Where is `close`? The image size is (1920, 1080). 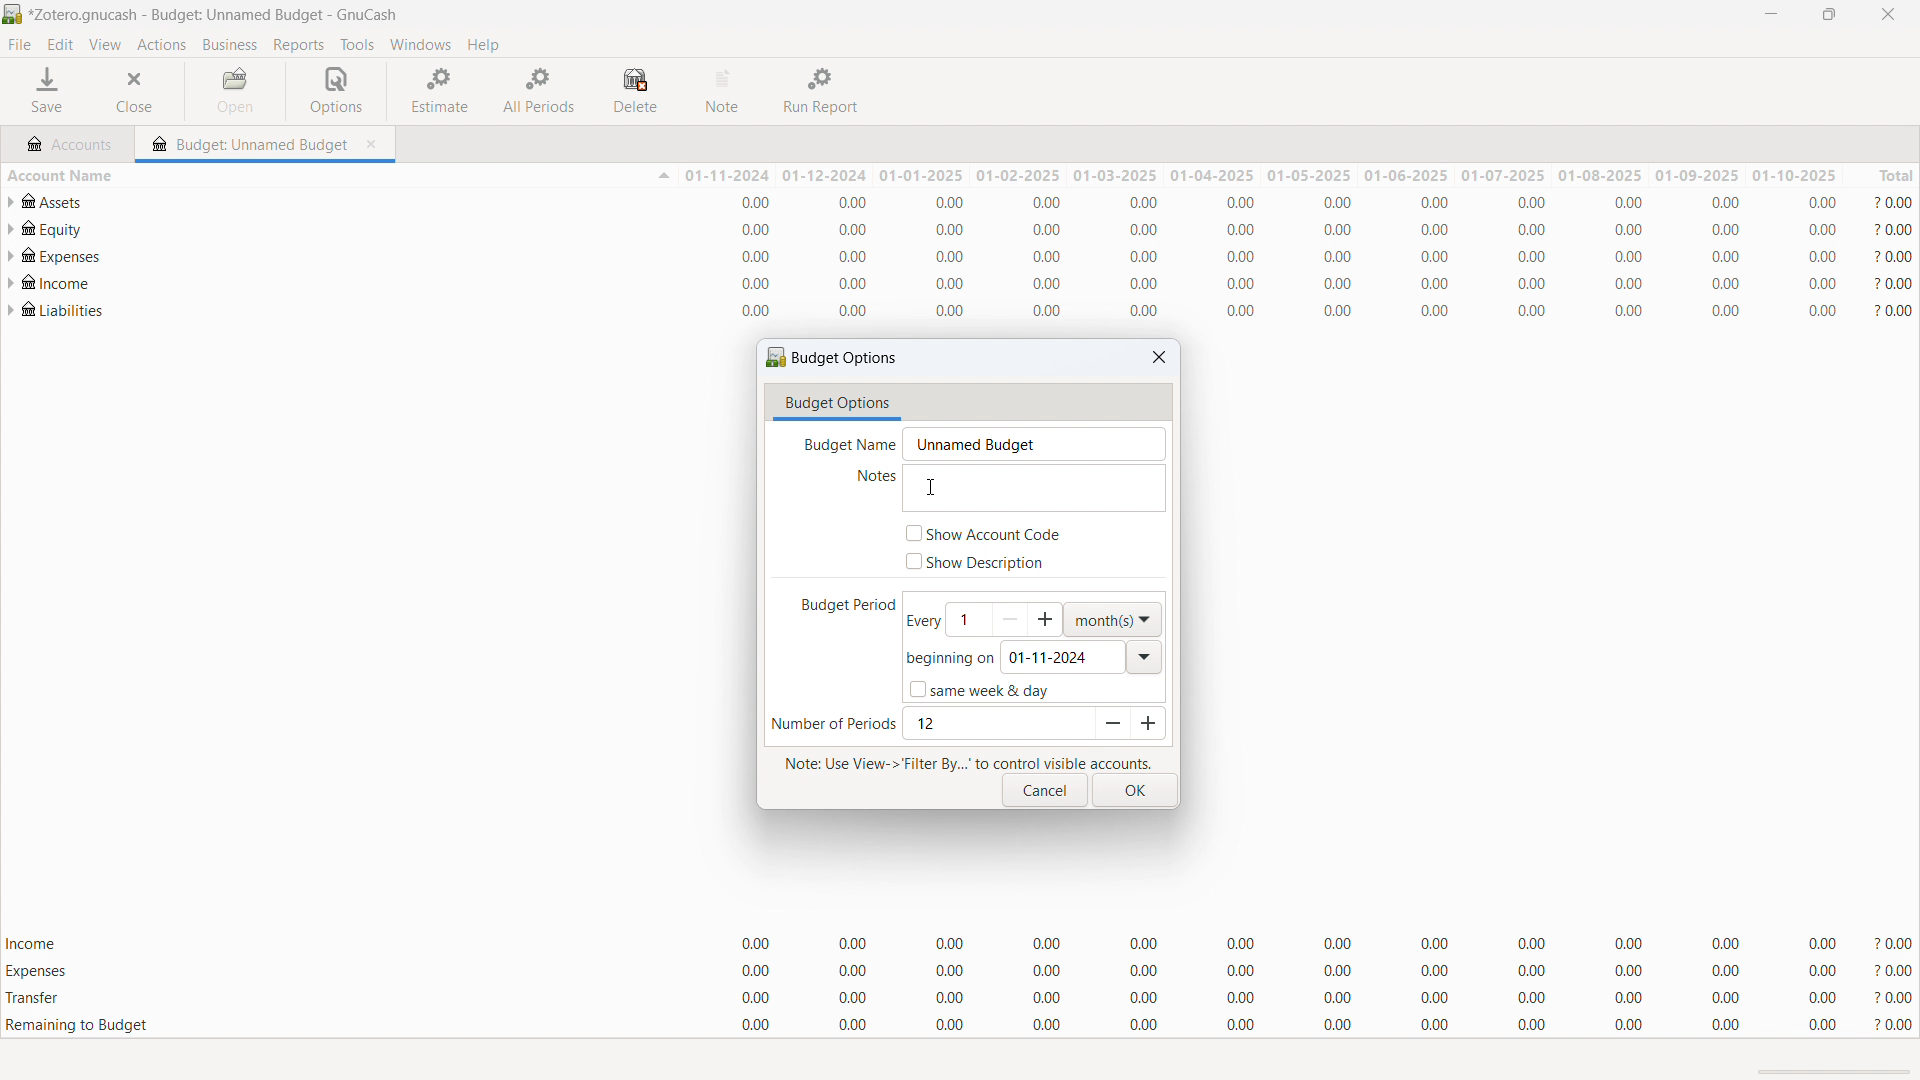 close is located at coordinates (139, 91).